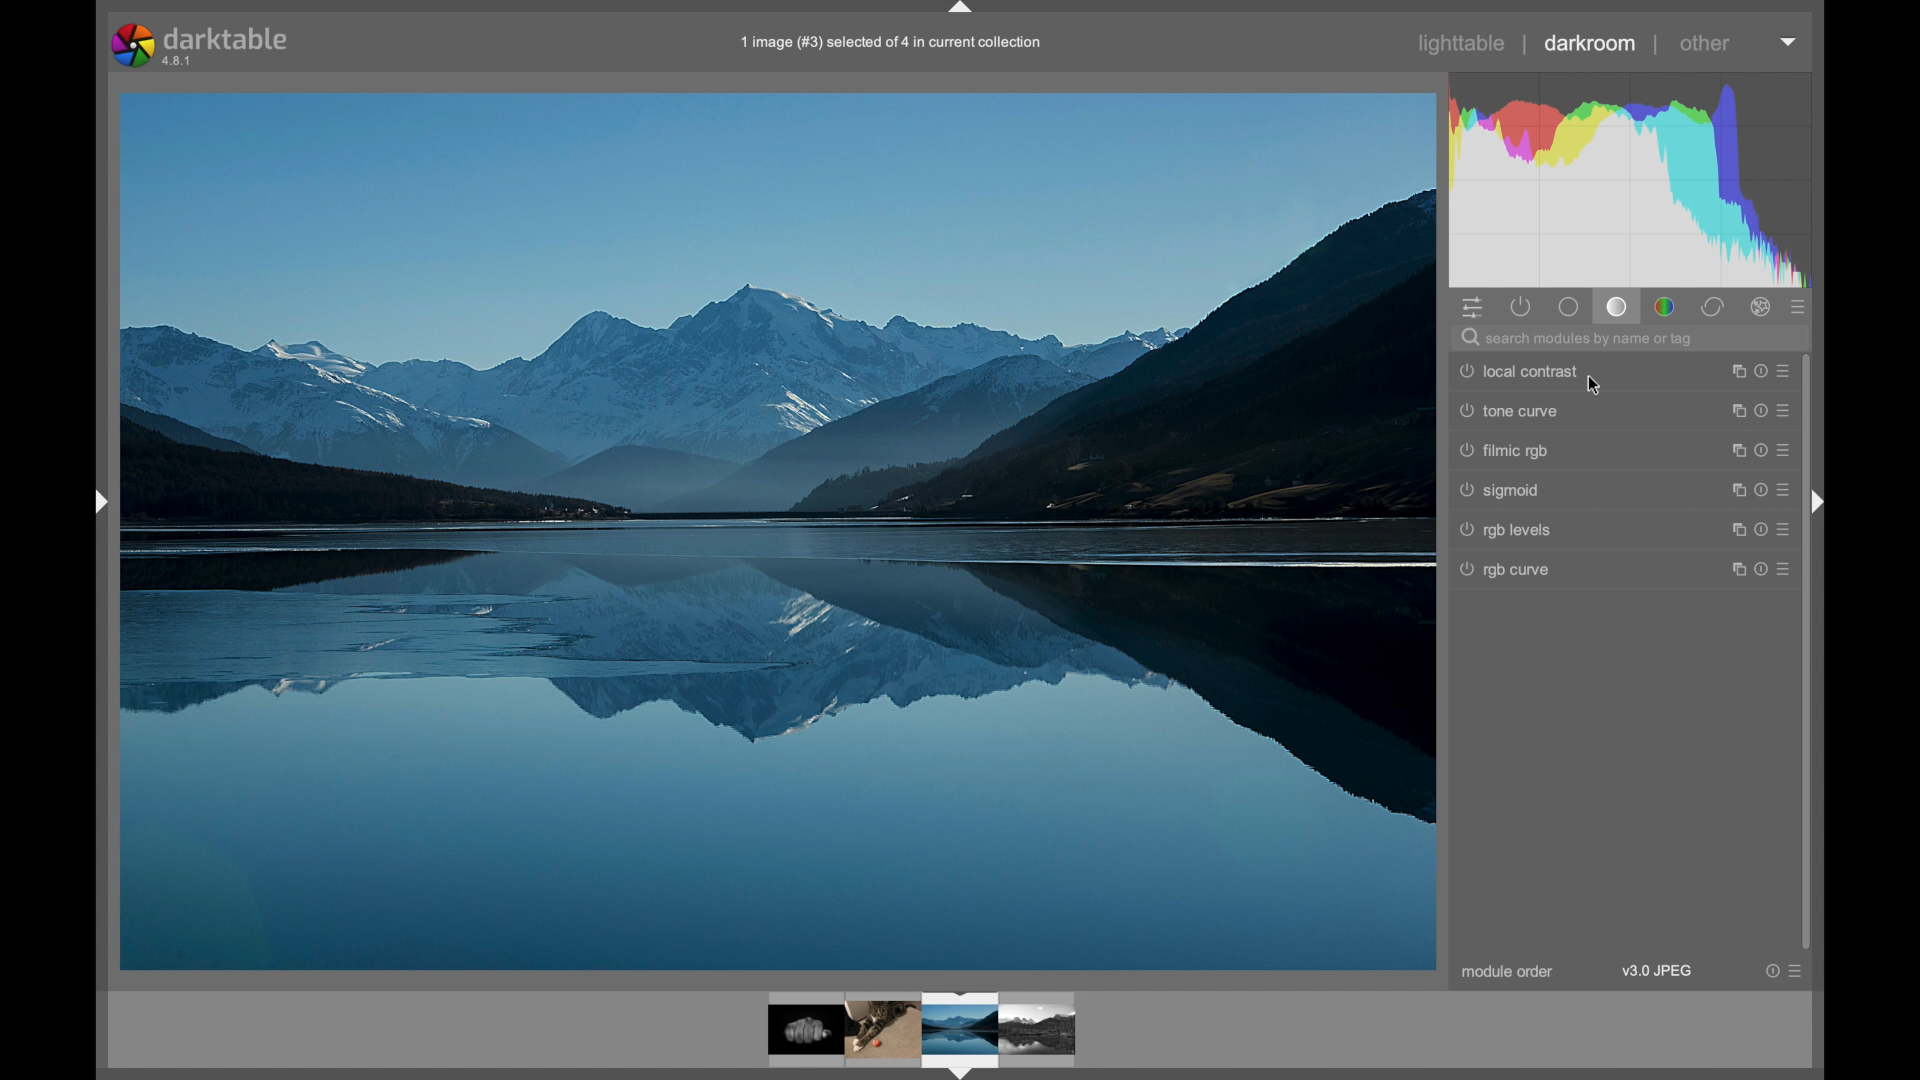 This screenshot has width=1920, height=1080. I want to click on more options, so click(1760, 371).